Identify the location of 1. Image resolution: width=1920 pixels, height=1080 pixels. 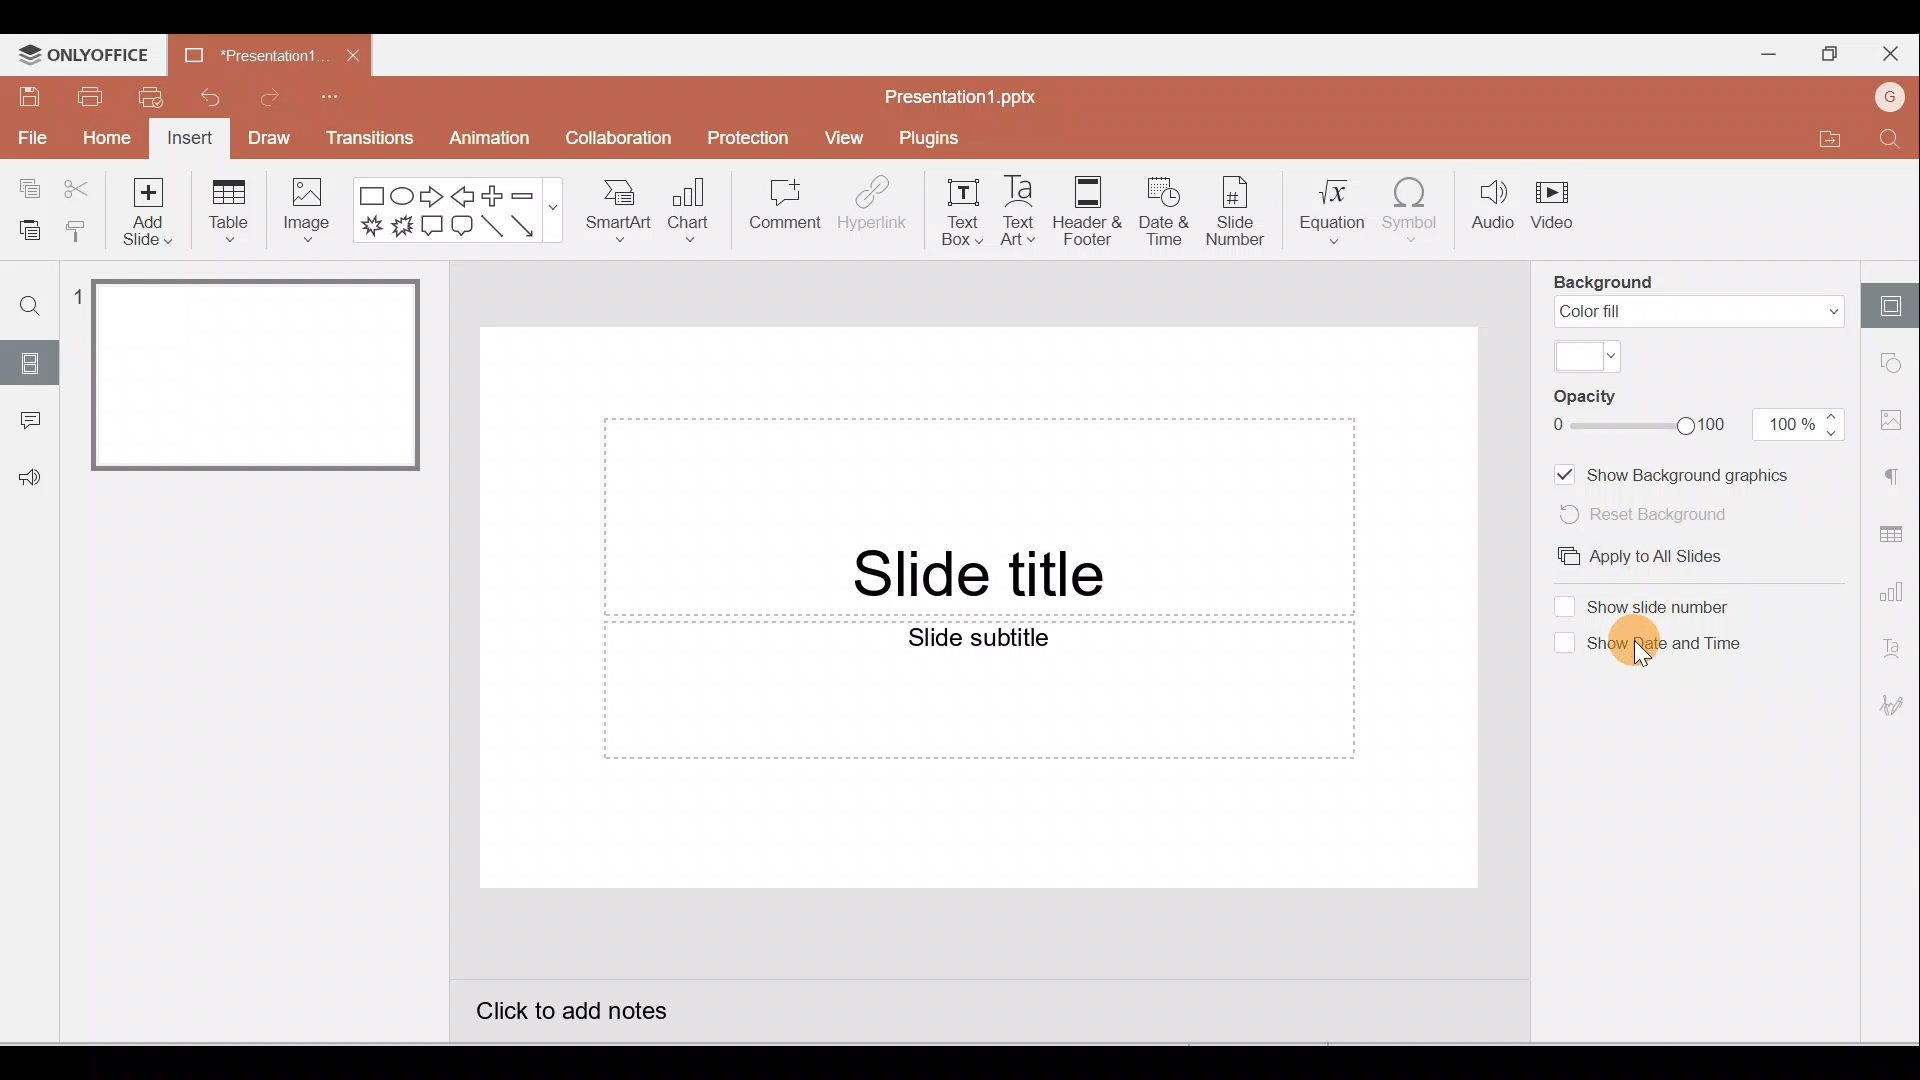
(82, 302).